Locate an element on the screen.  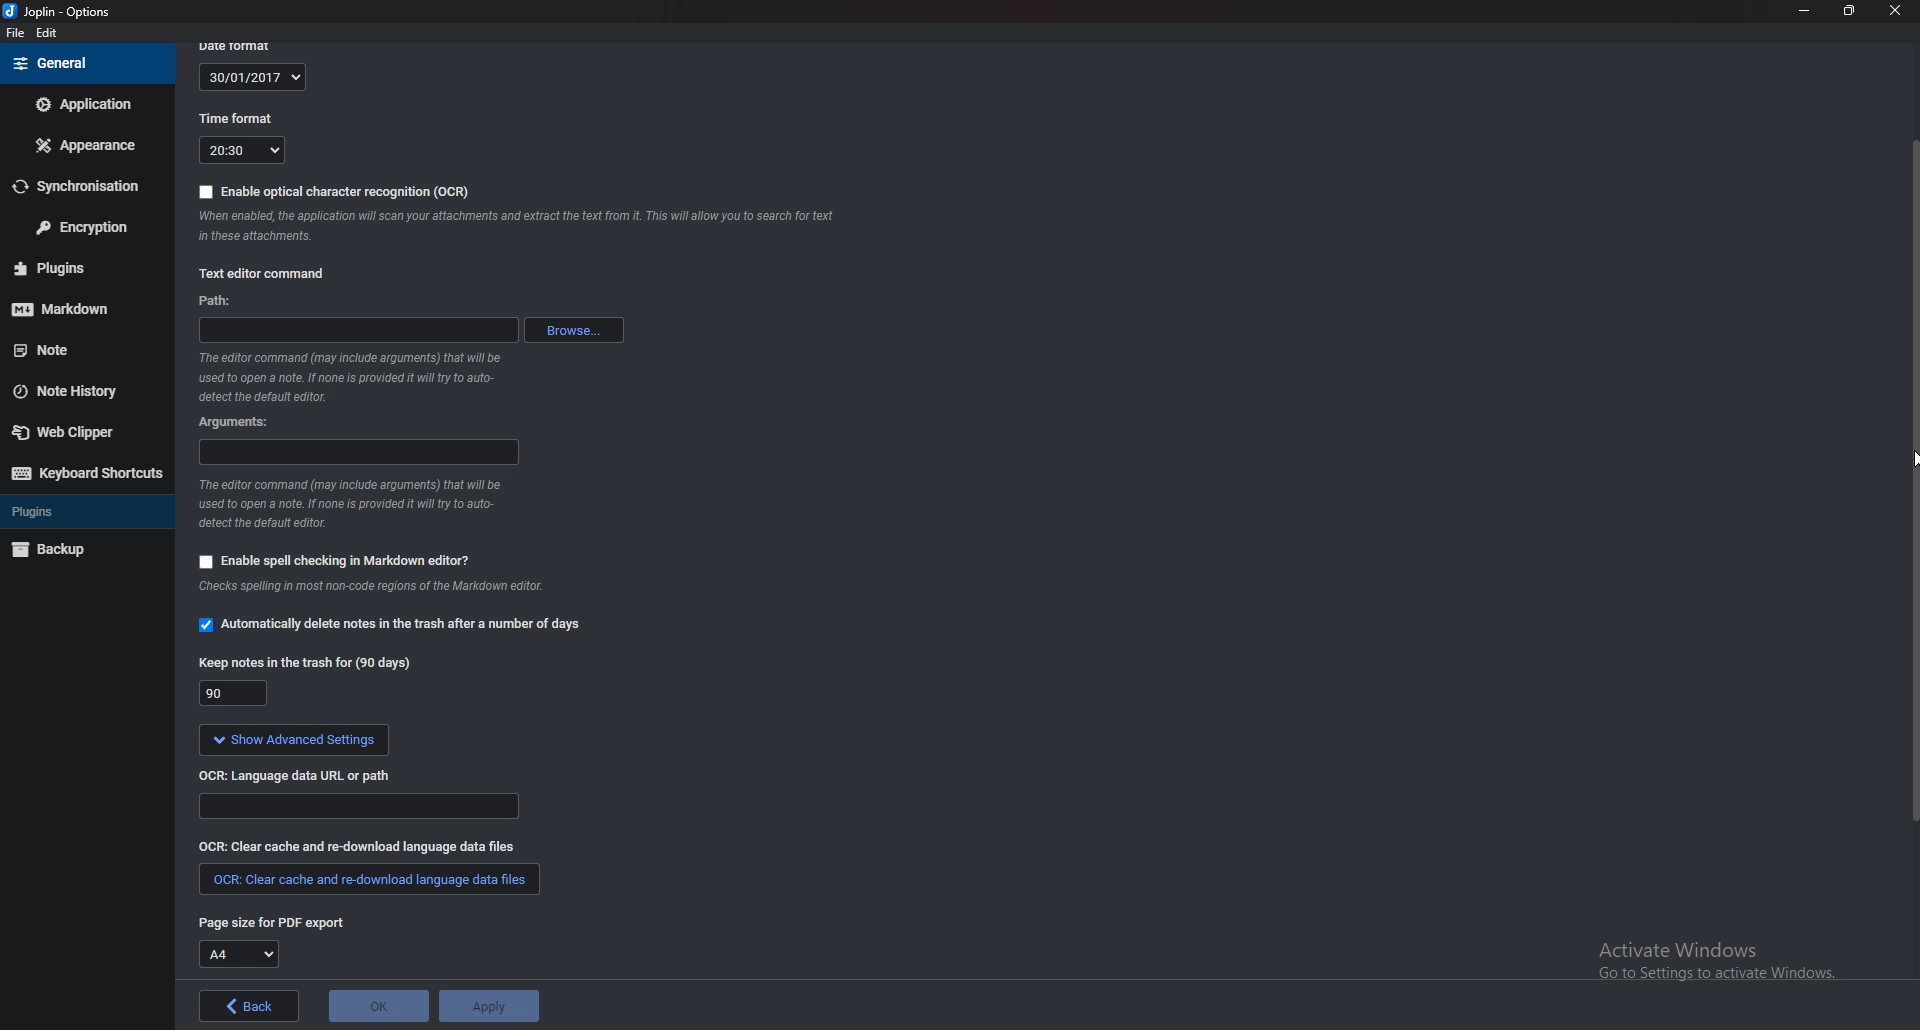
30/01/2017 is located at coordinates (252, 78).